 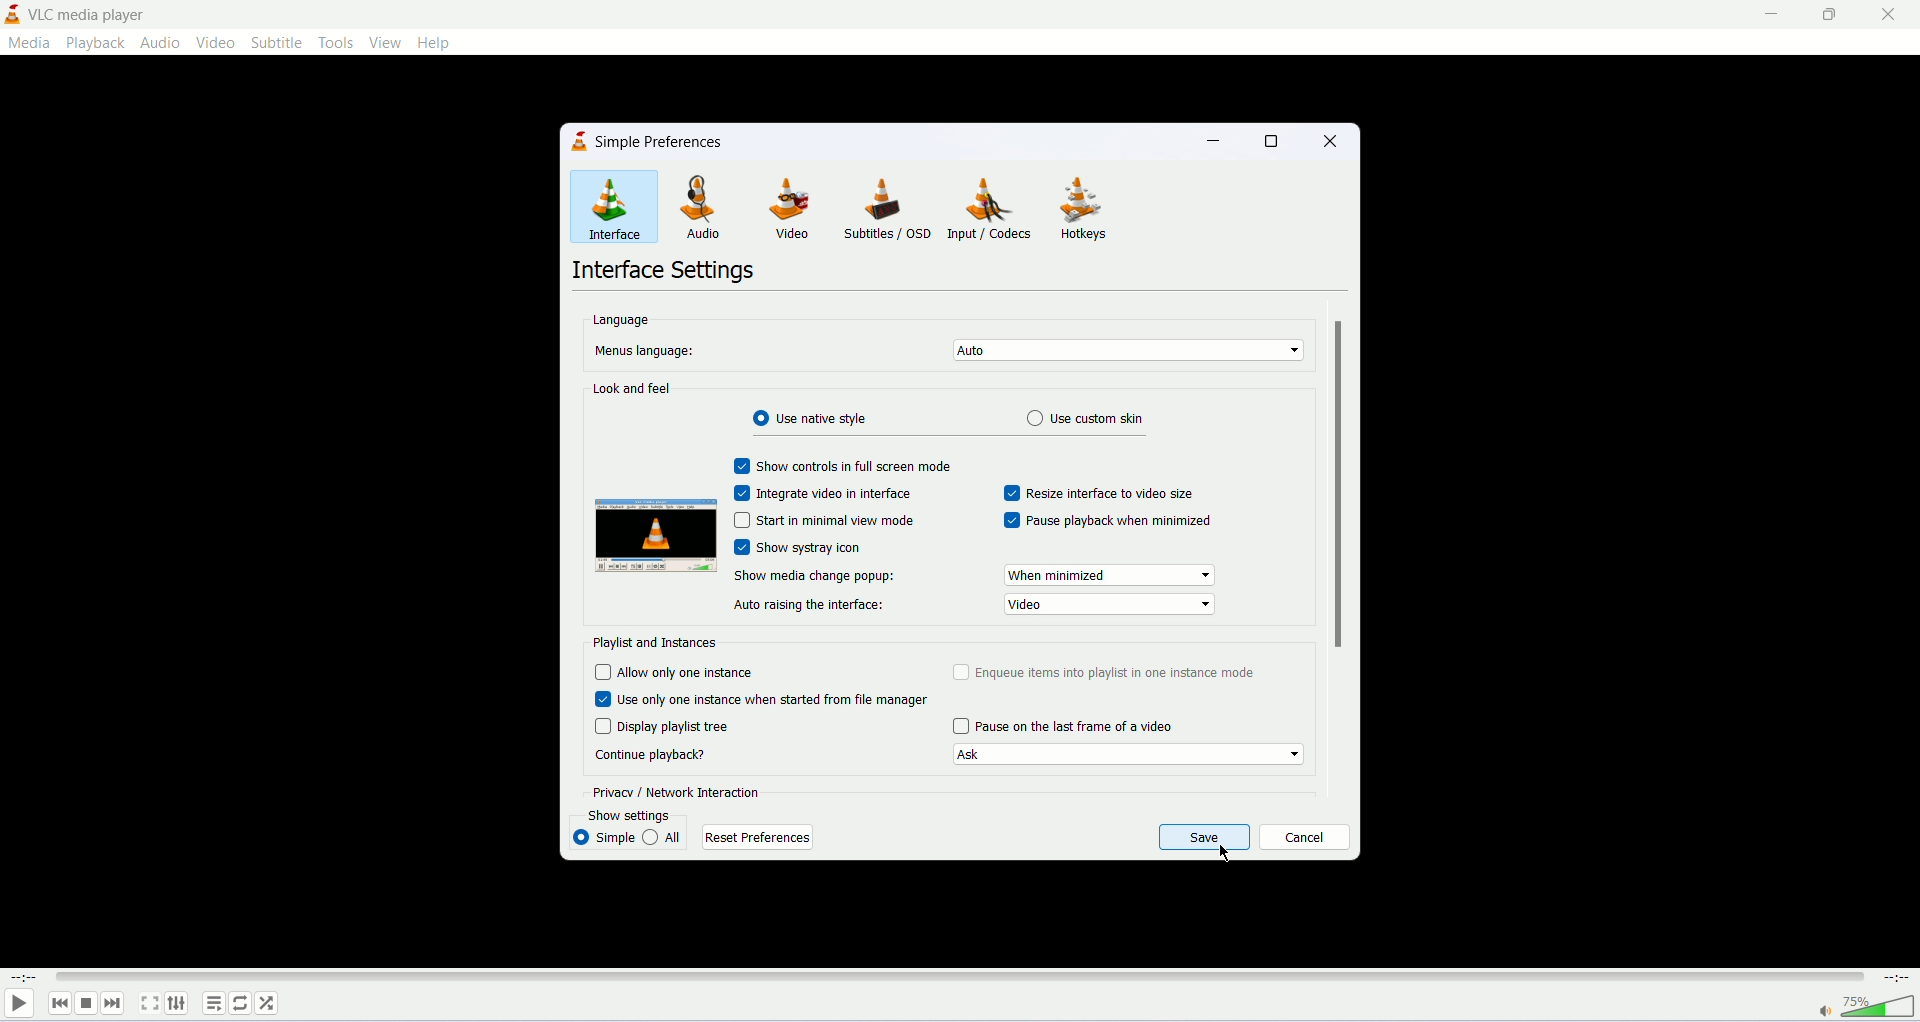 I want to click on VIDEO, so click(x=784, y=207).